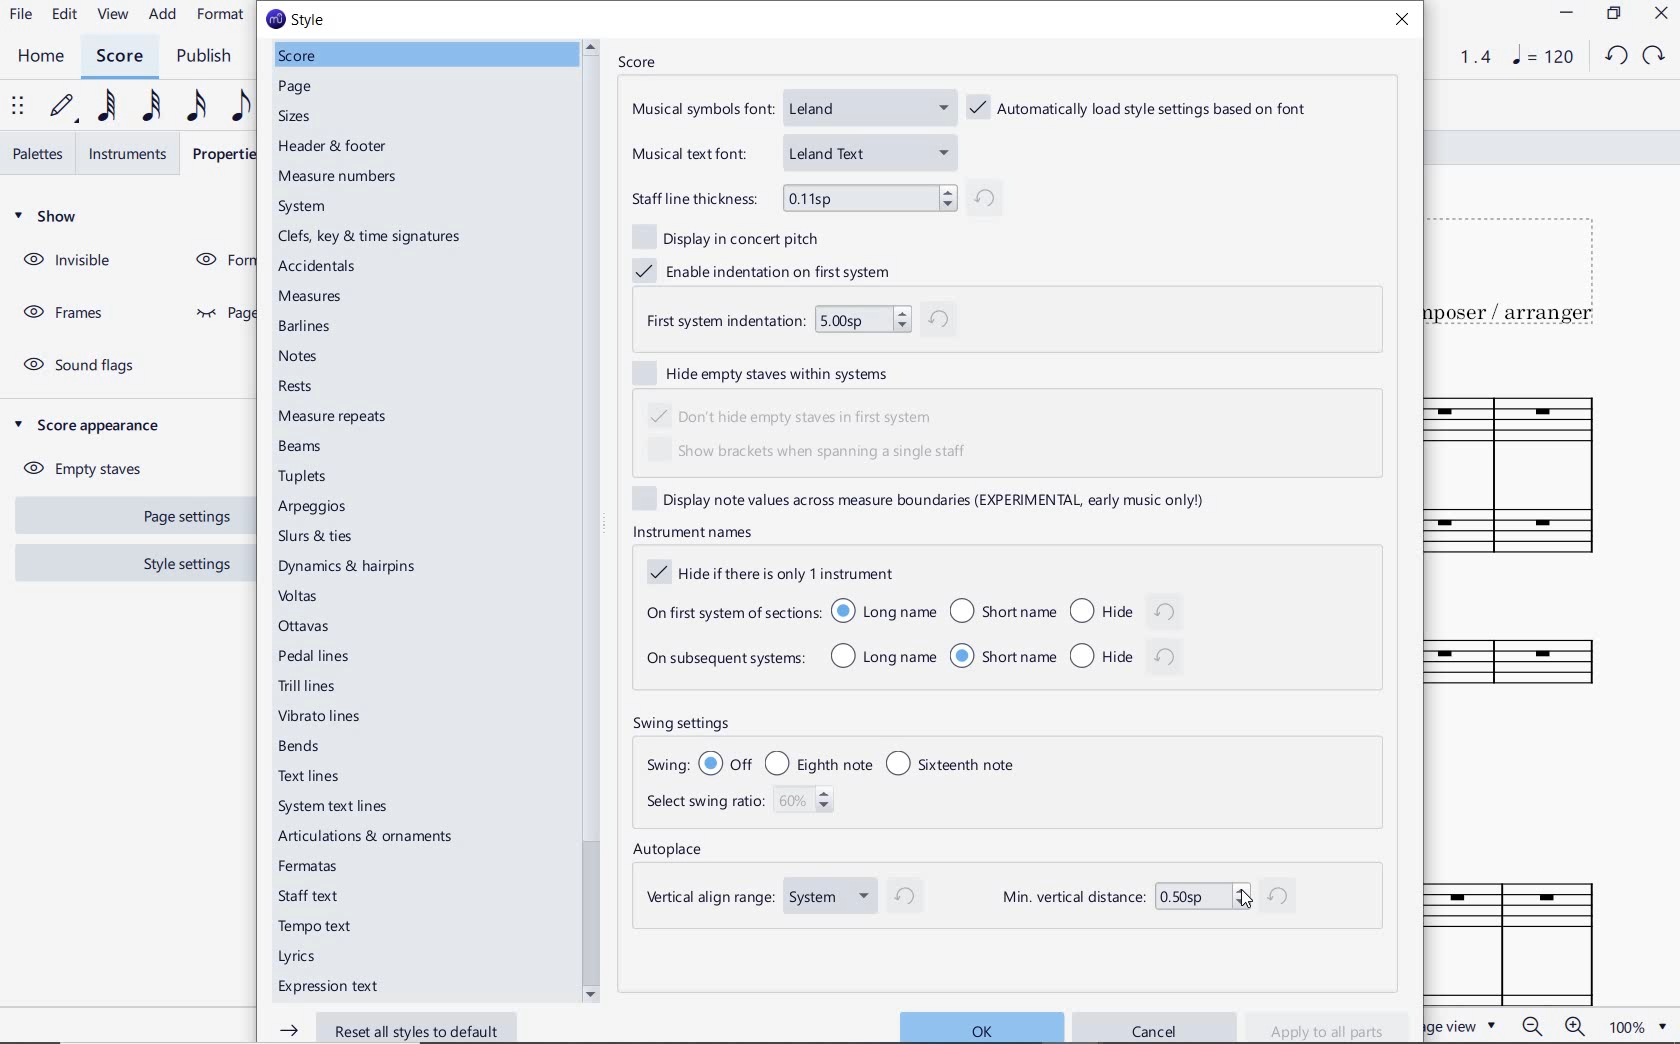 The width and height of the screenshot is (1680, 1044). I want to click on CLOSE, so click(1659, 15).